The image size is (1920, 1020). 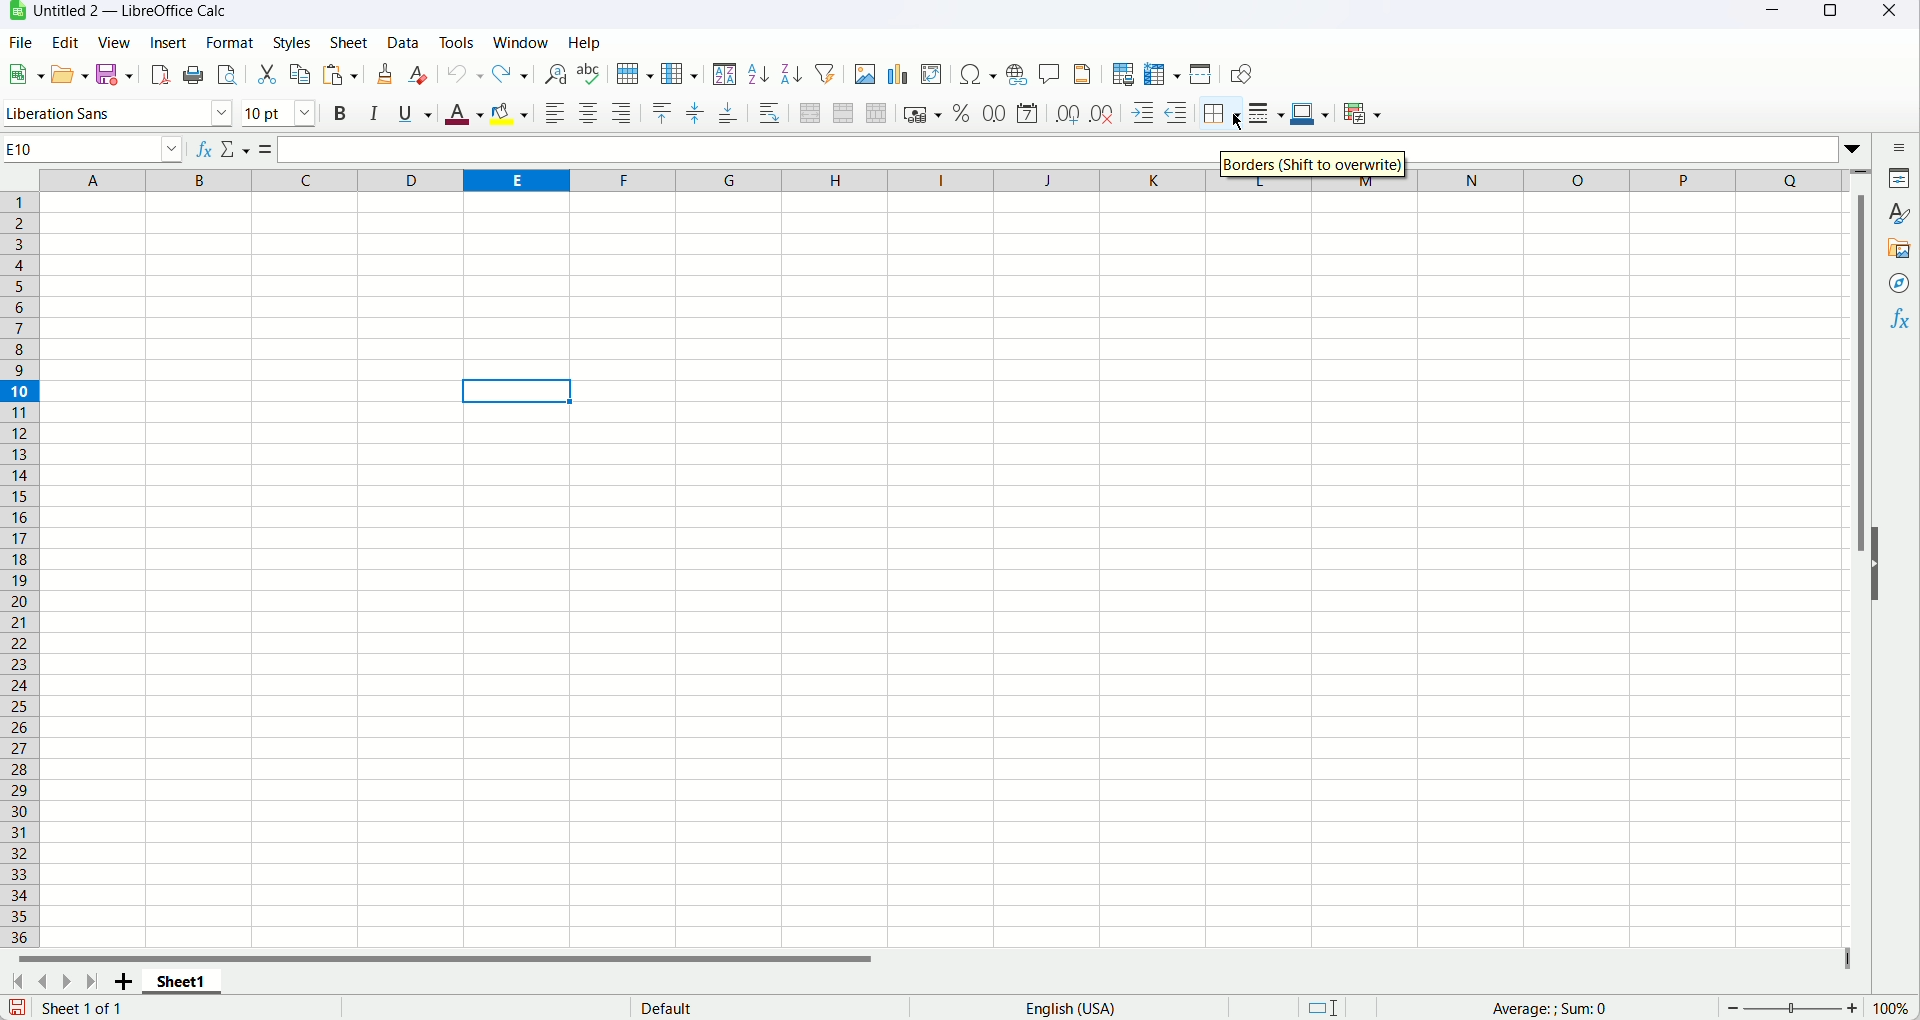 I want to click on Clone formatting, so click(x=386, y=73).